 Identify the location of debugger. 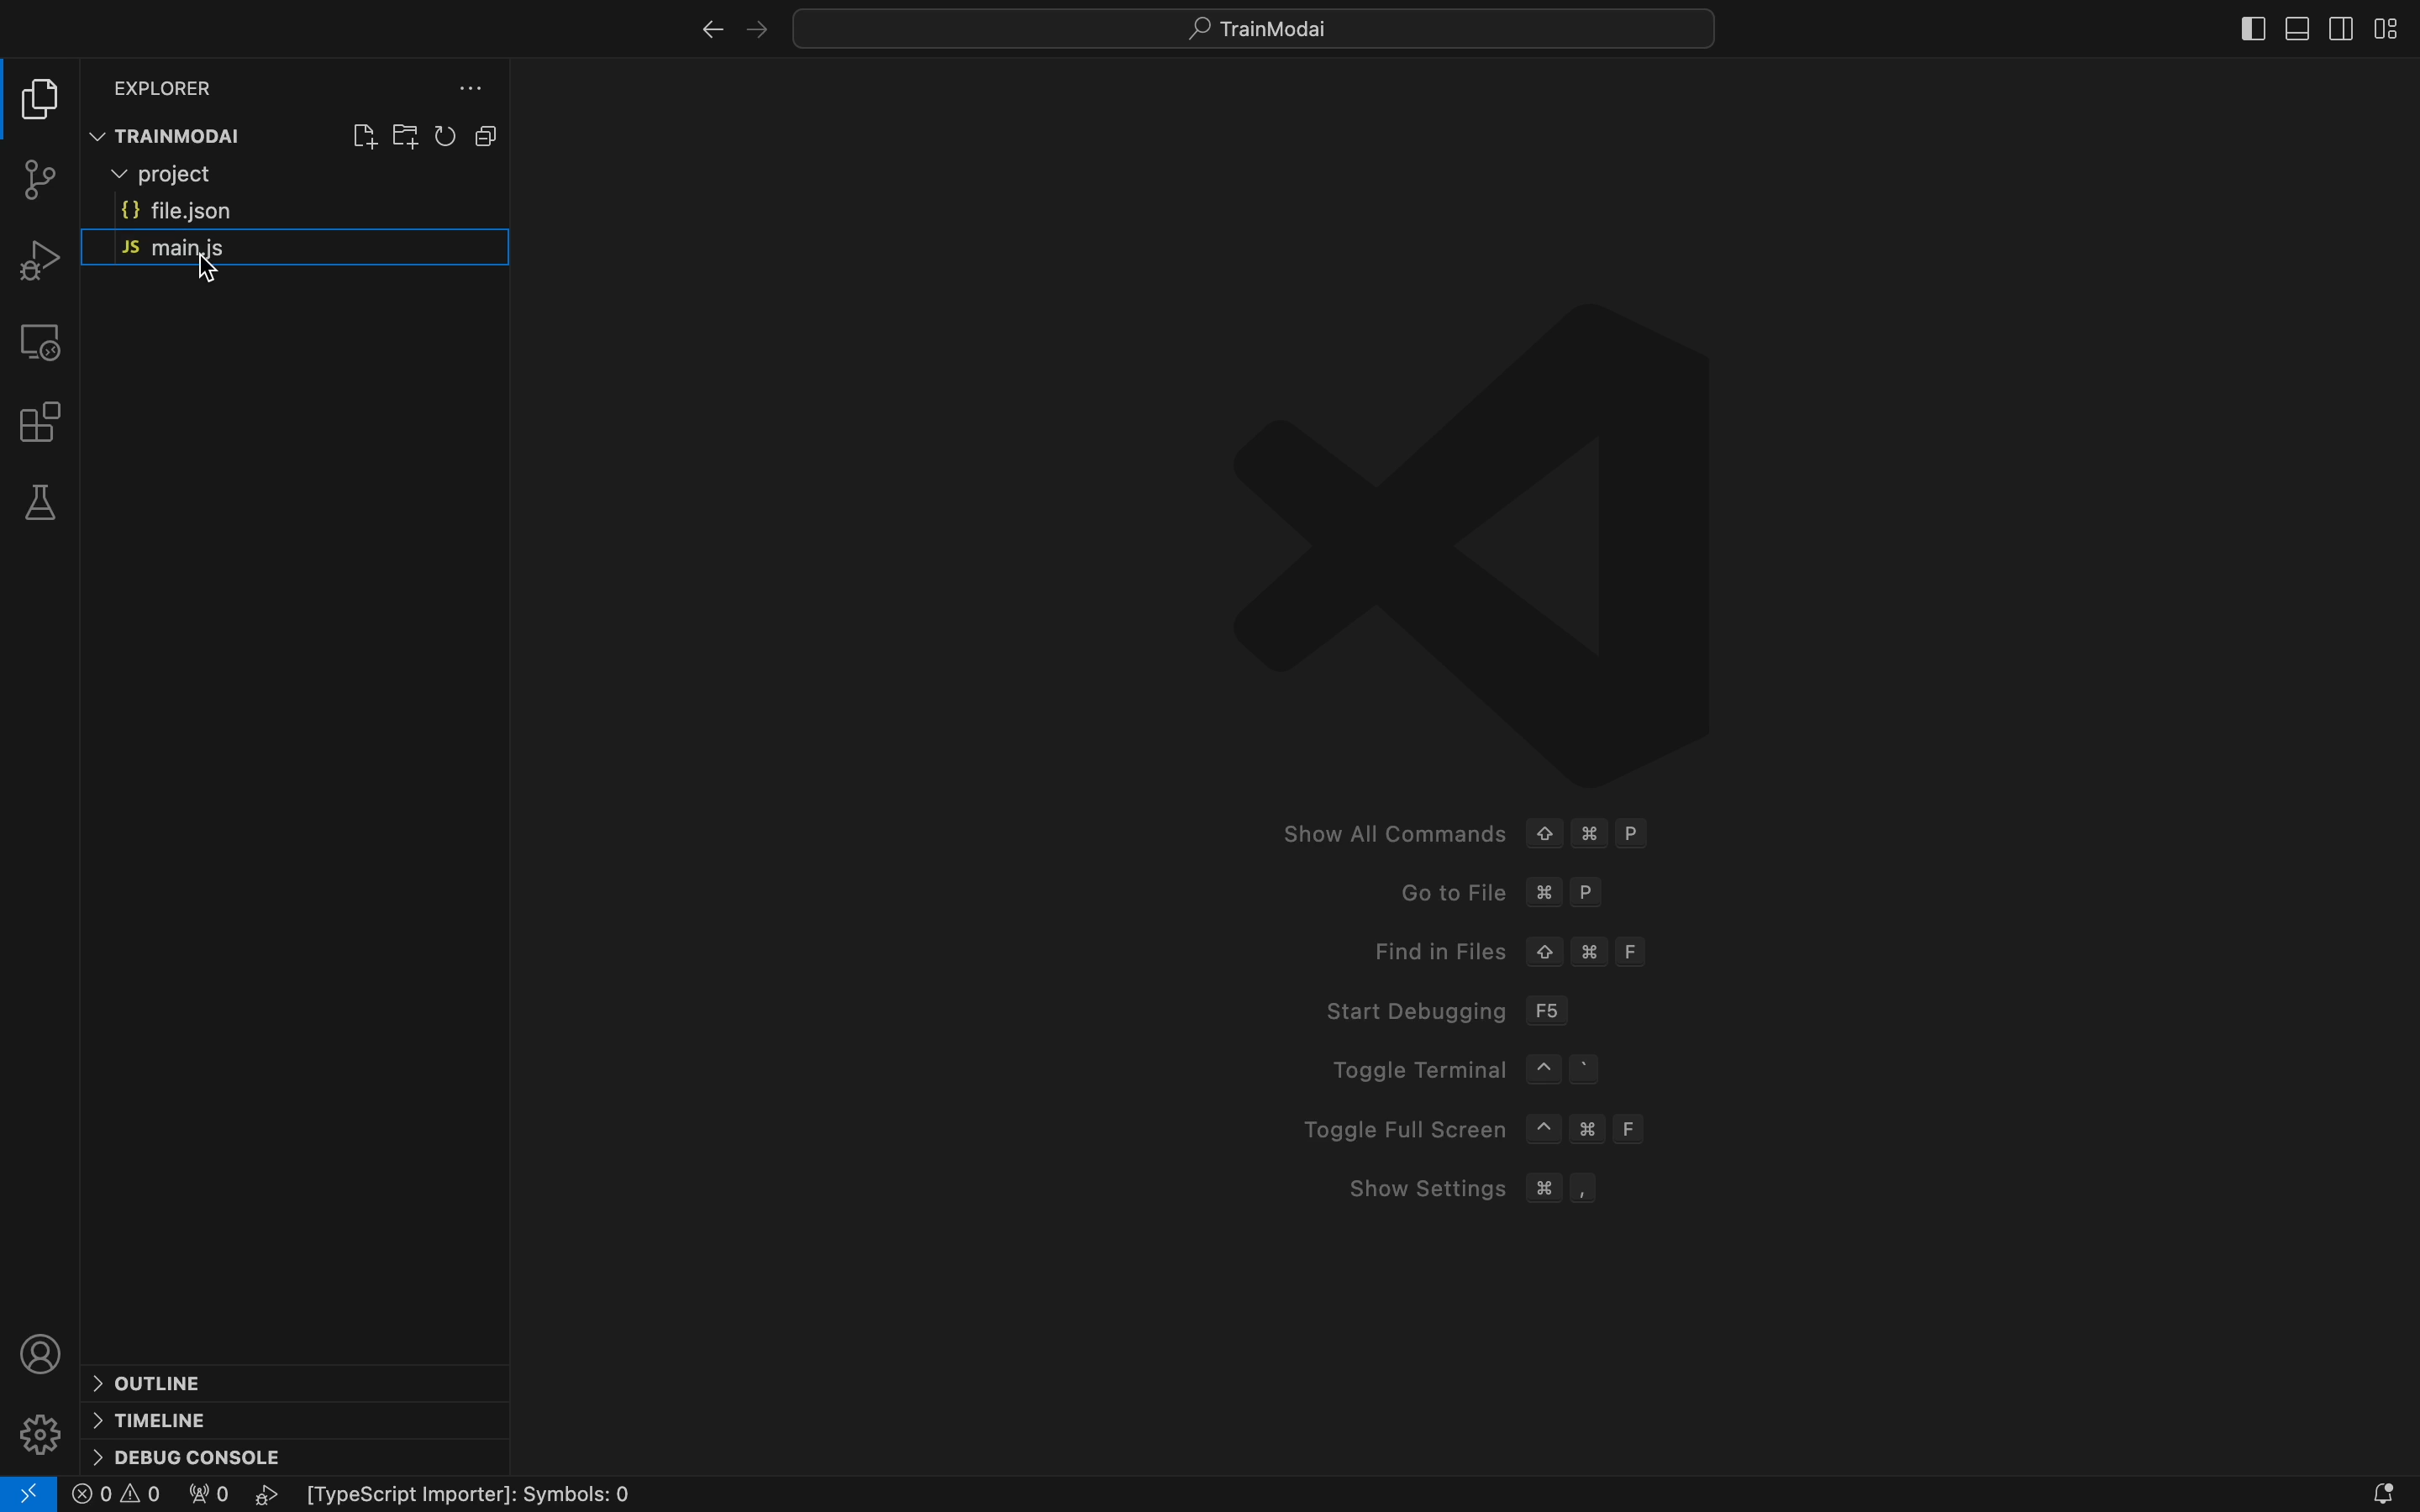
(38, 257).